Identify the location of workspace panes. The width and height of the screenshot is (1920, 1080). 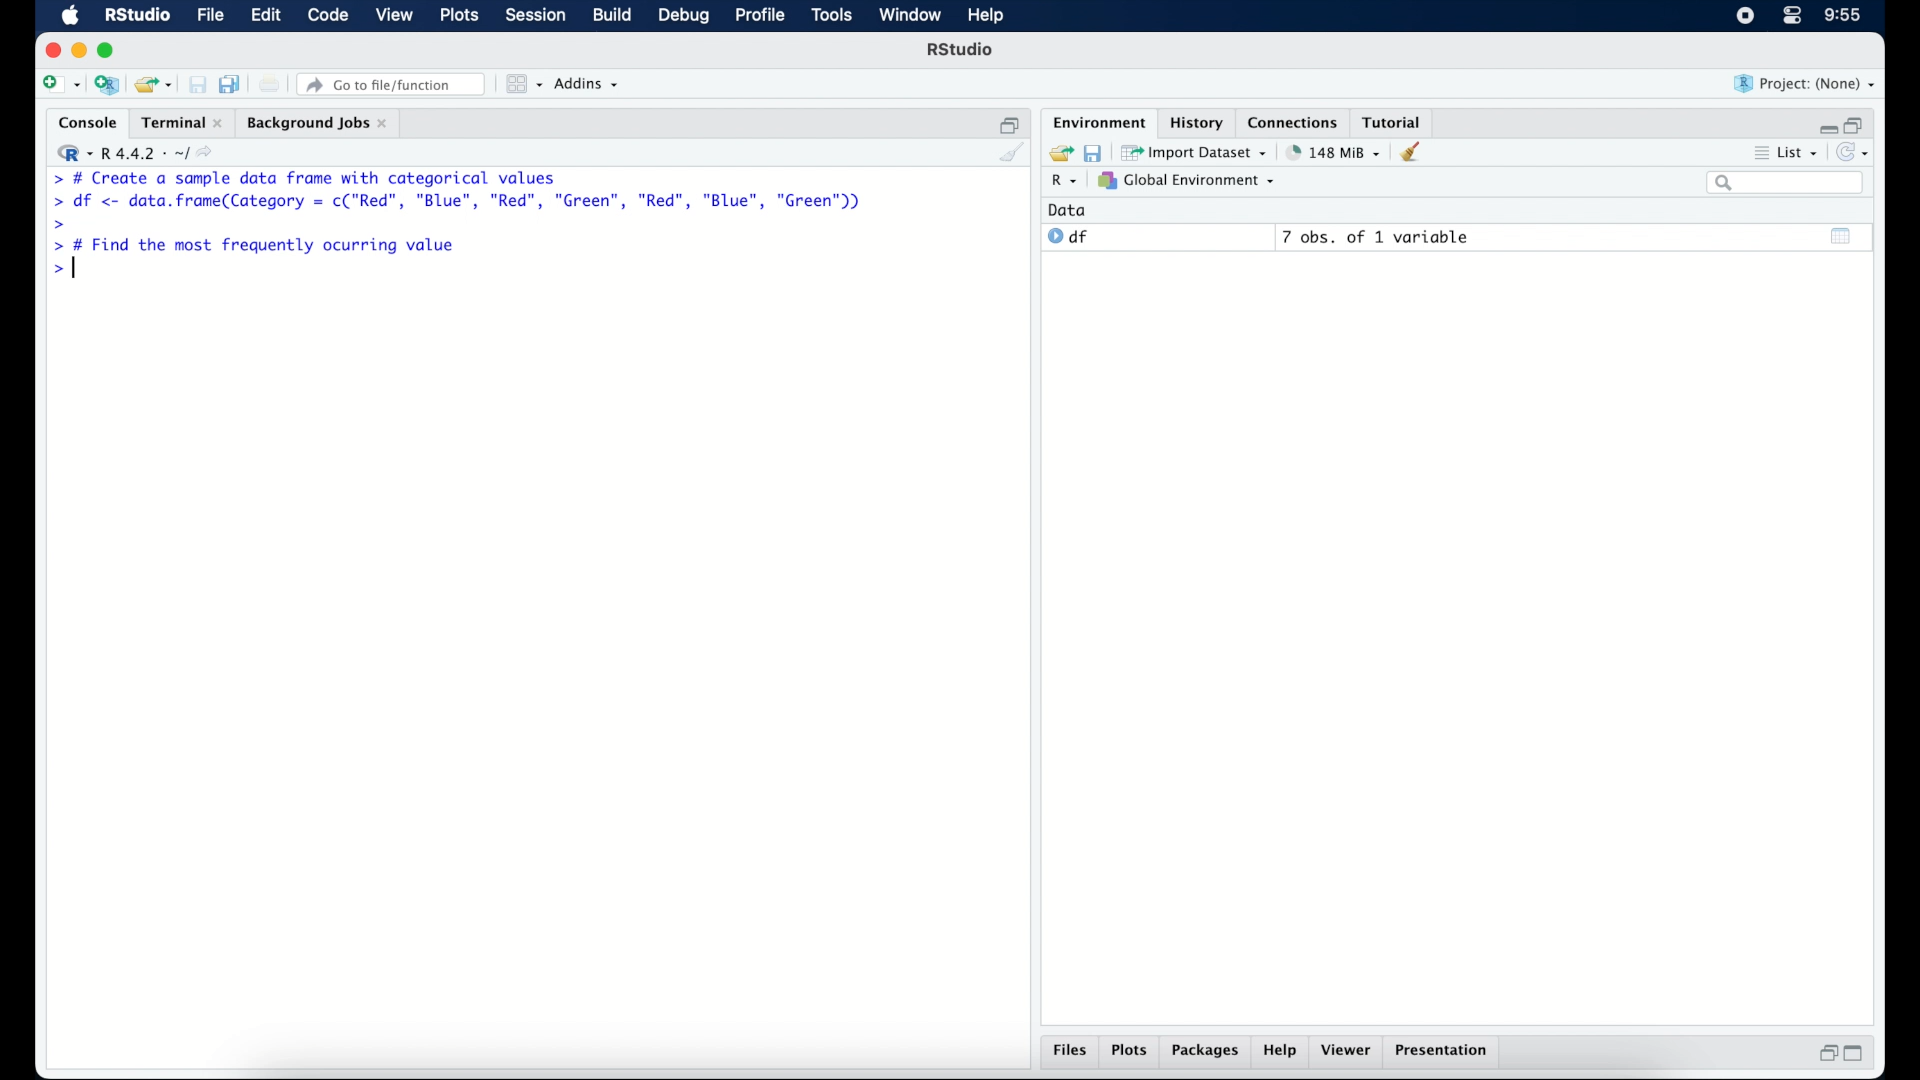
(523, 84).